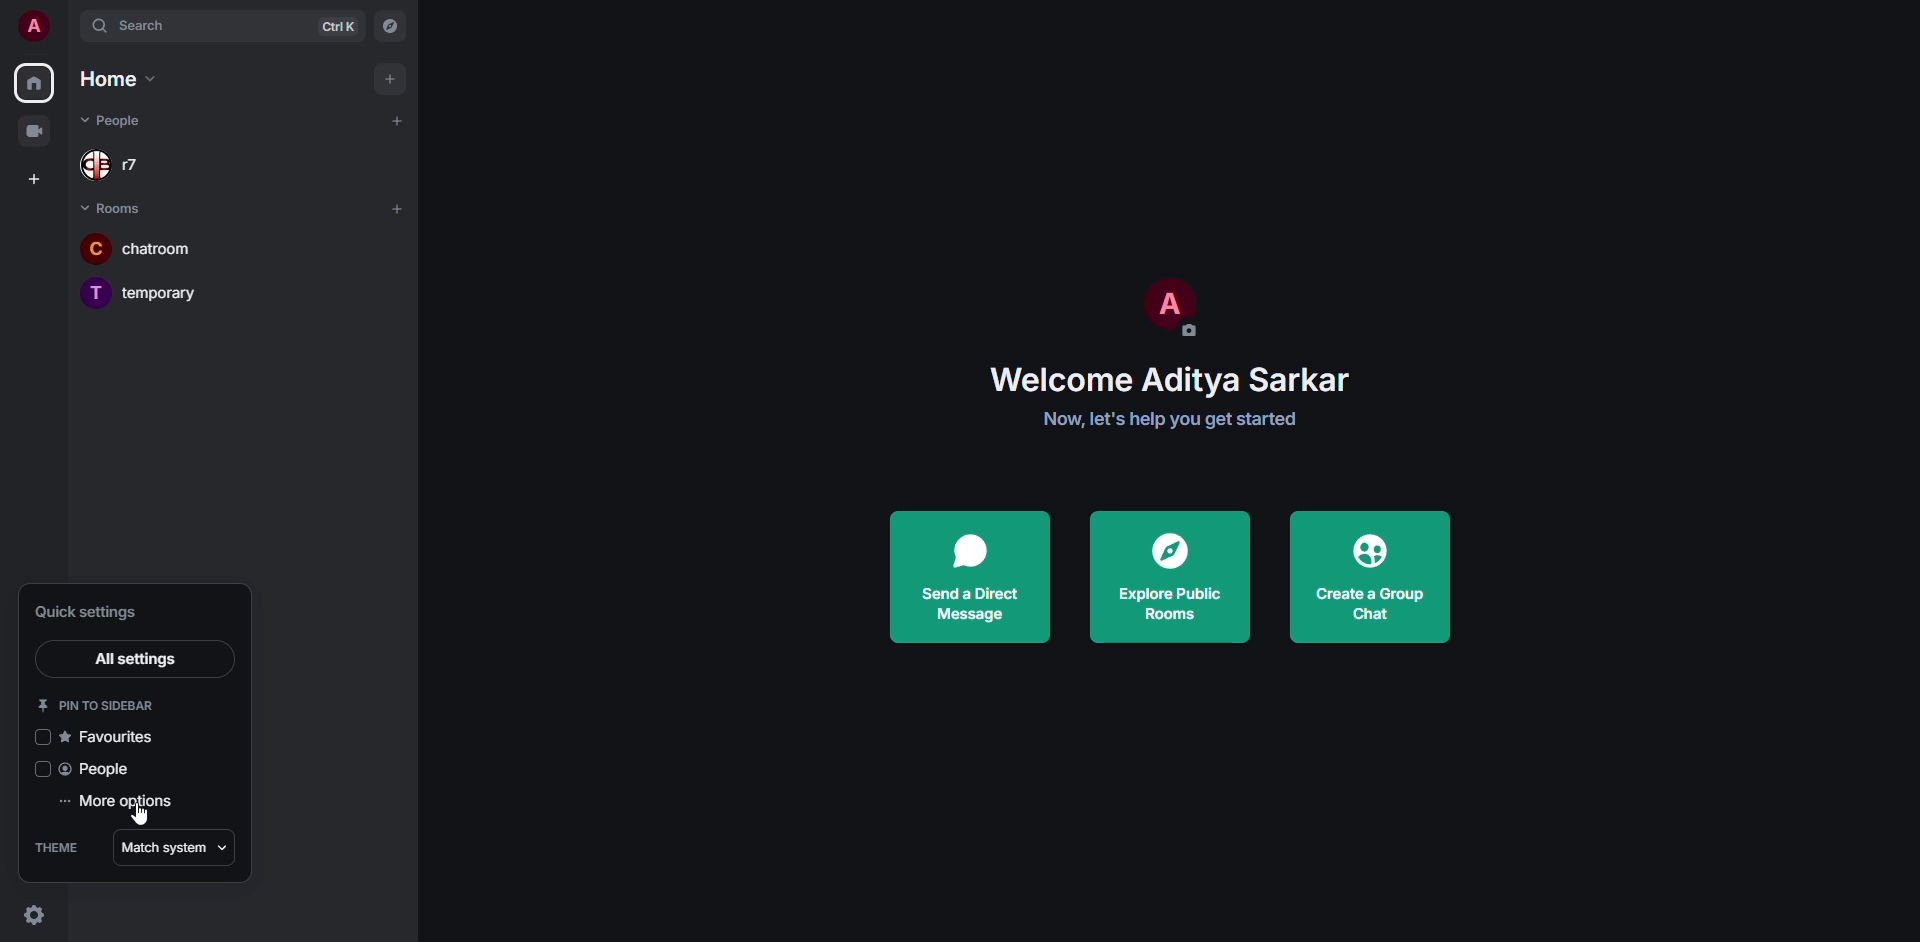 Image resolution: width=1920 pixels, height=942 pixels. I want to click on add, so click(398, 117).